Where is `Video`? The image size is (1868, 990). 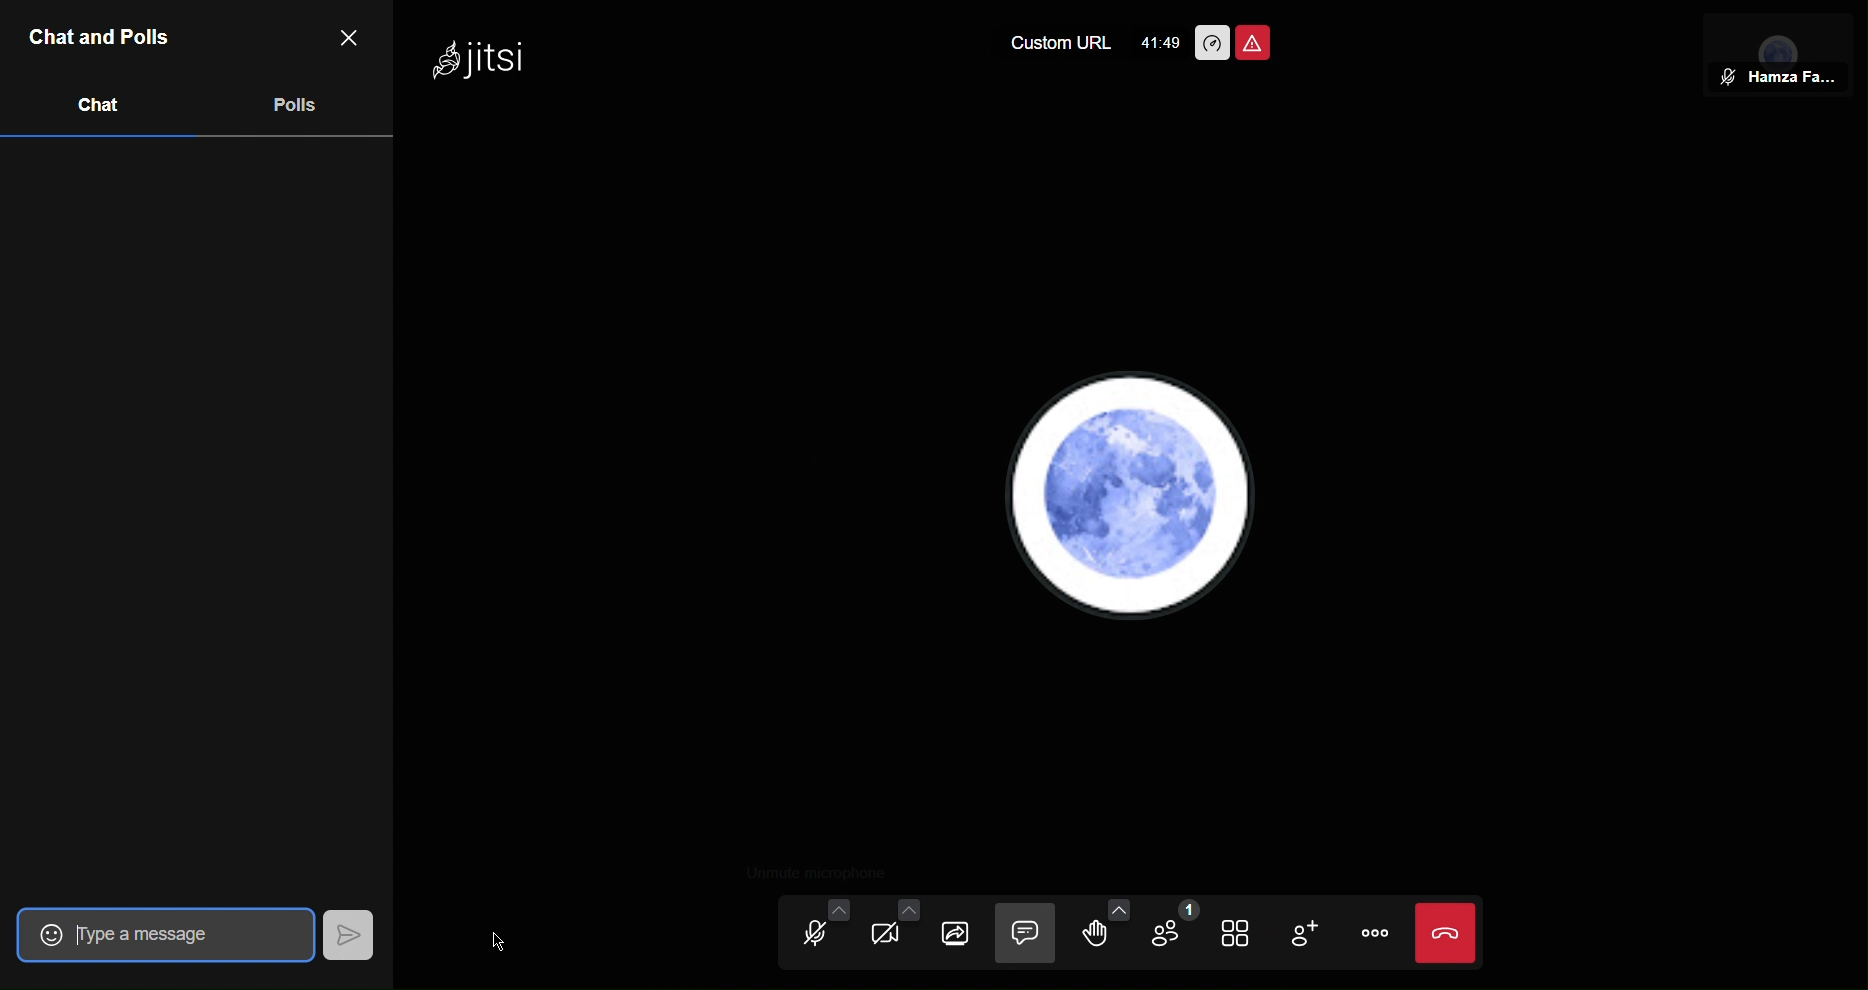 Video is located at coordinates (891, 929).